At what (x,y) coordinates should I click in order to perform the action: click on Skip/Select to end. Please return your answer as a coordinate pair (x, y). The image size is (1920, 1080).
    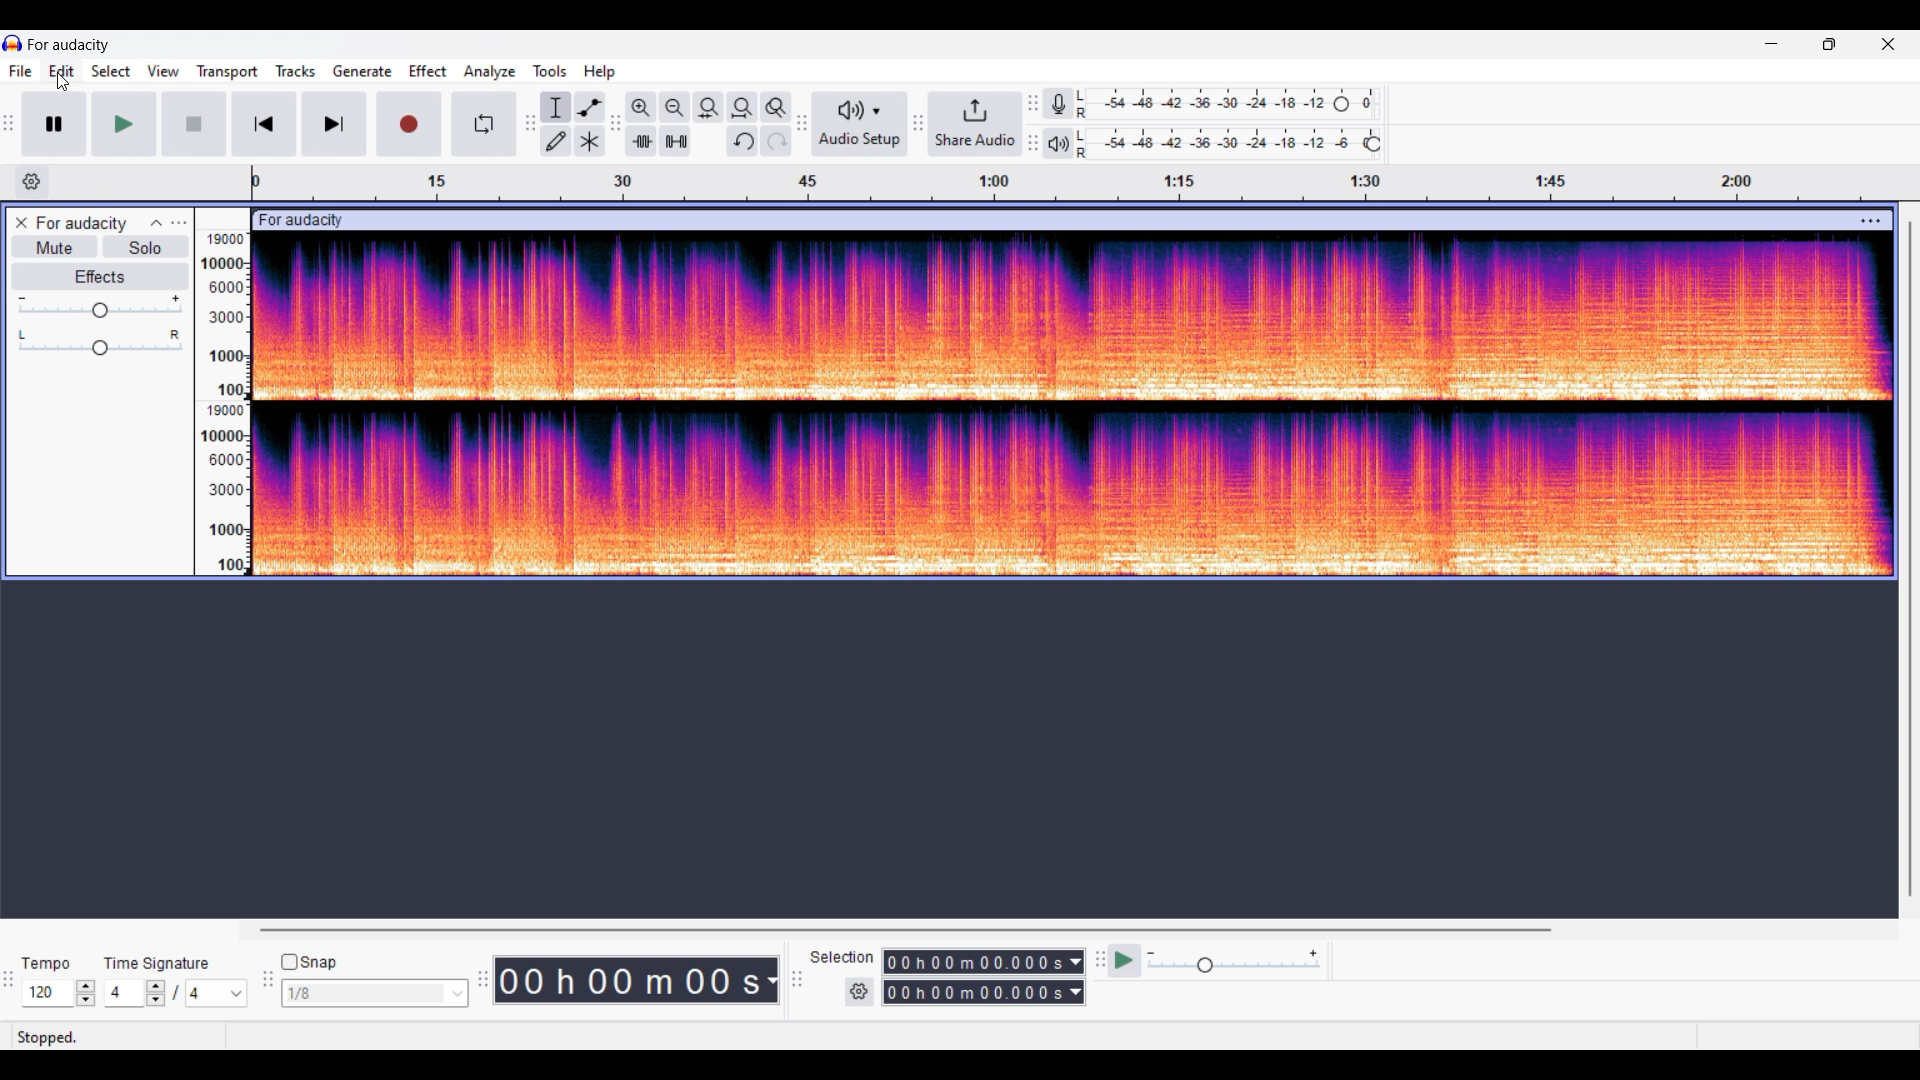
    Looking at the image, I should click on (334, 124).